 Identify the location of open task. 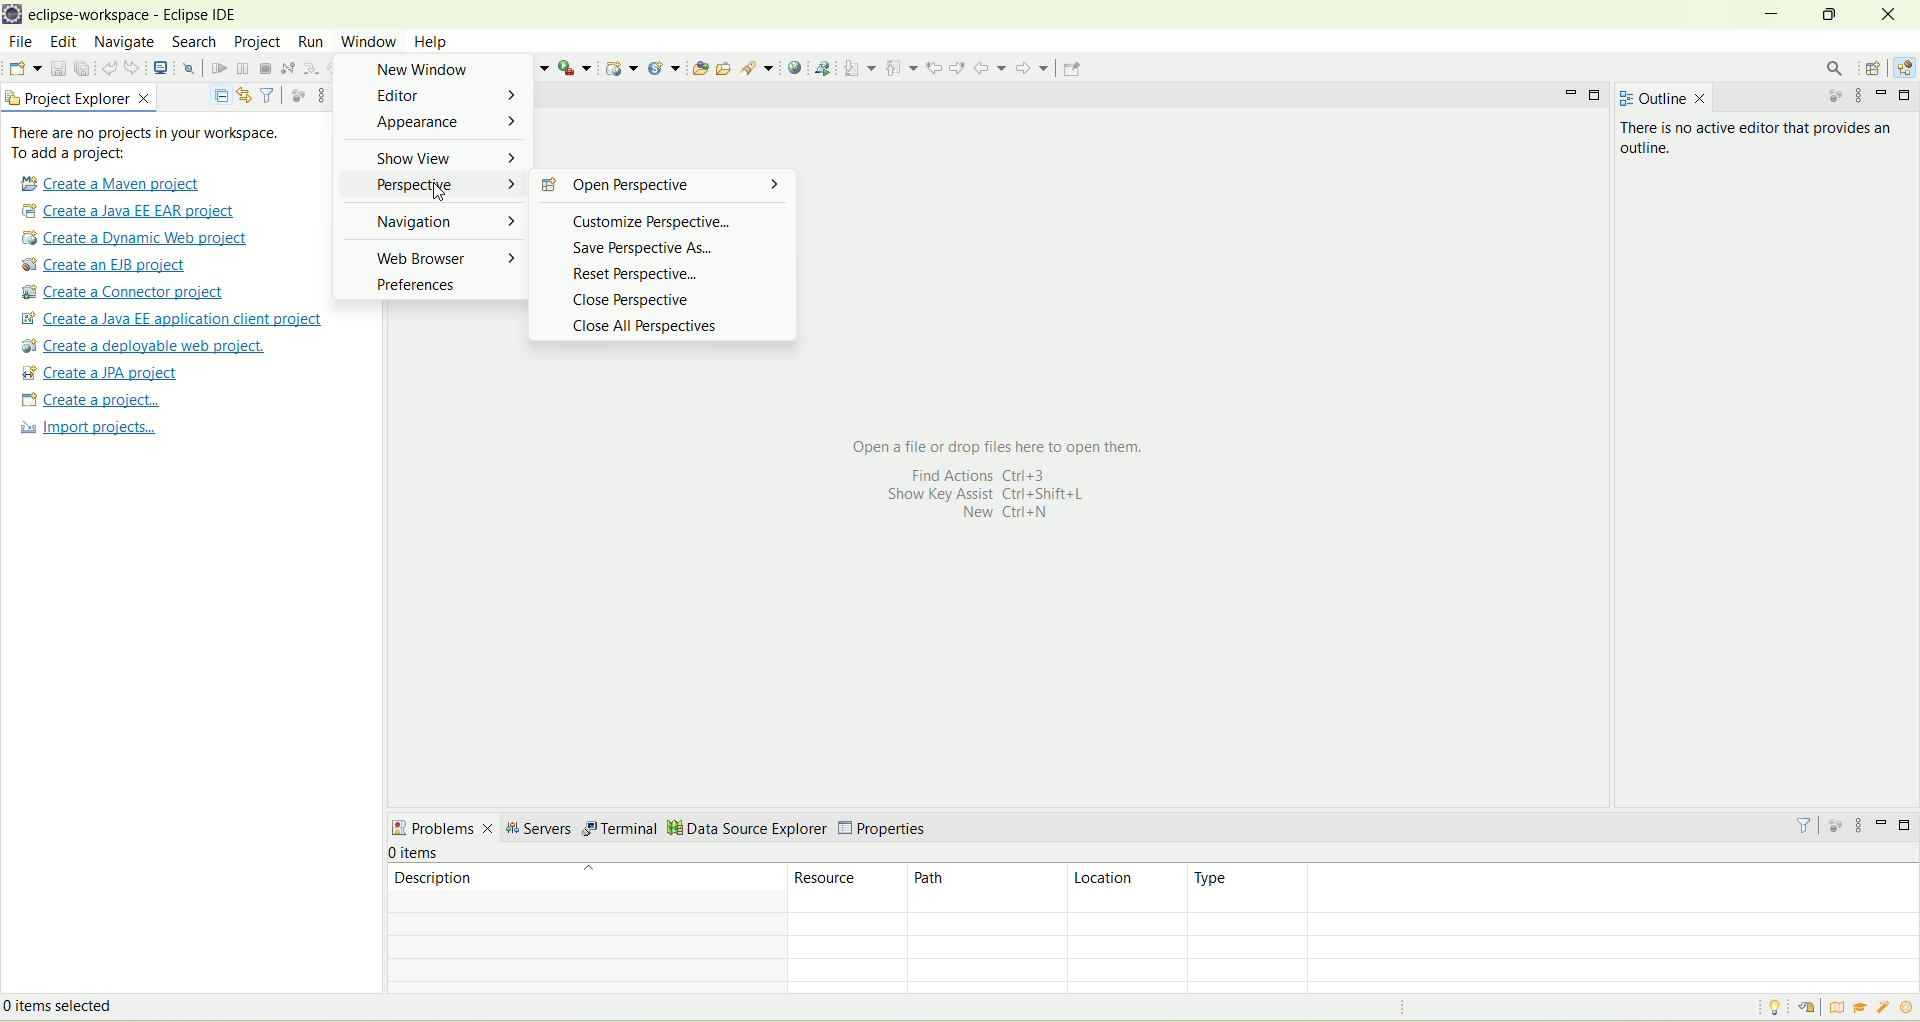
(726, 68).